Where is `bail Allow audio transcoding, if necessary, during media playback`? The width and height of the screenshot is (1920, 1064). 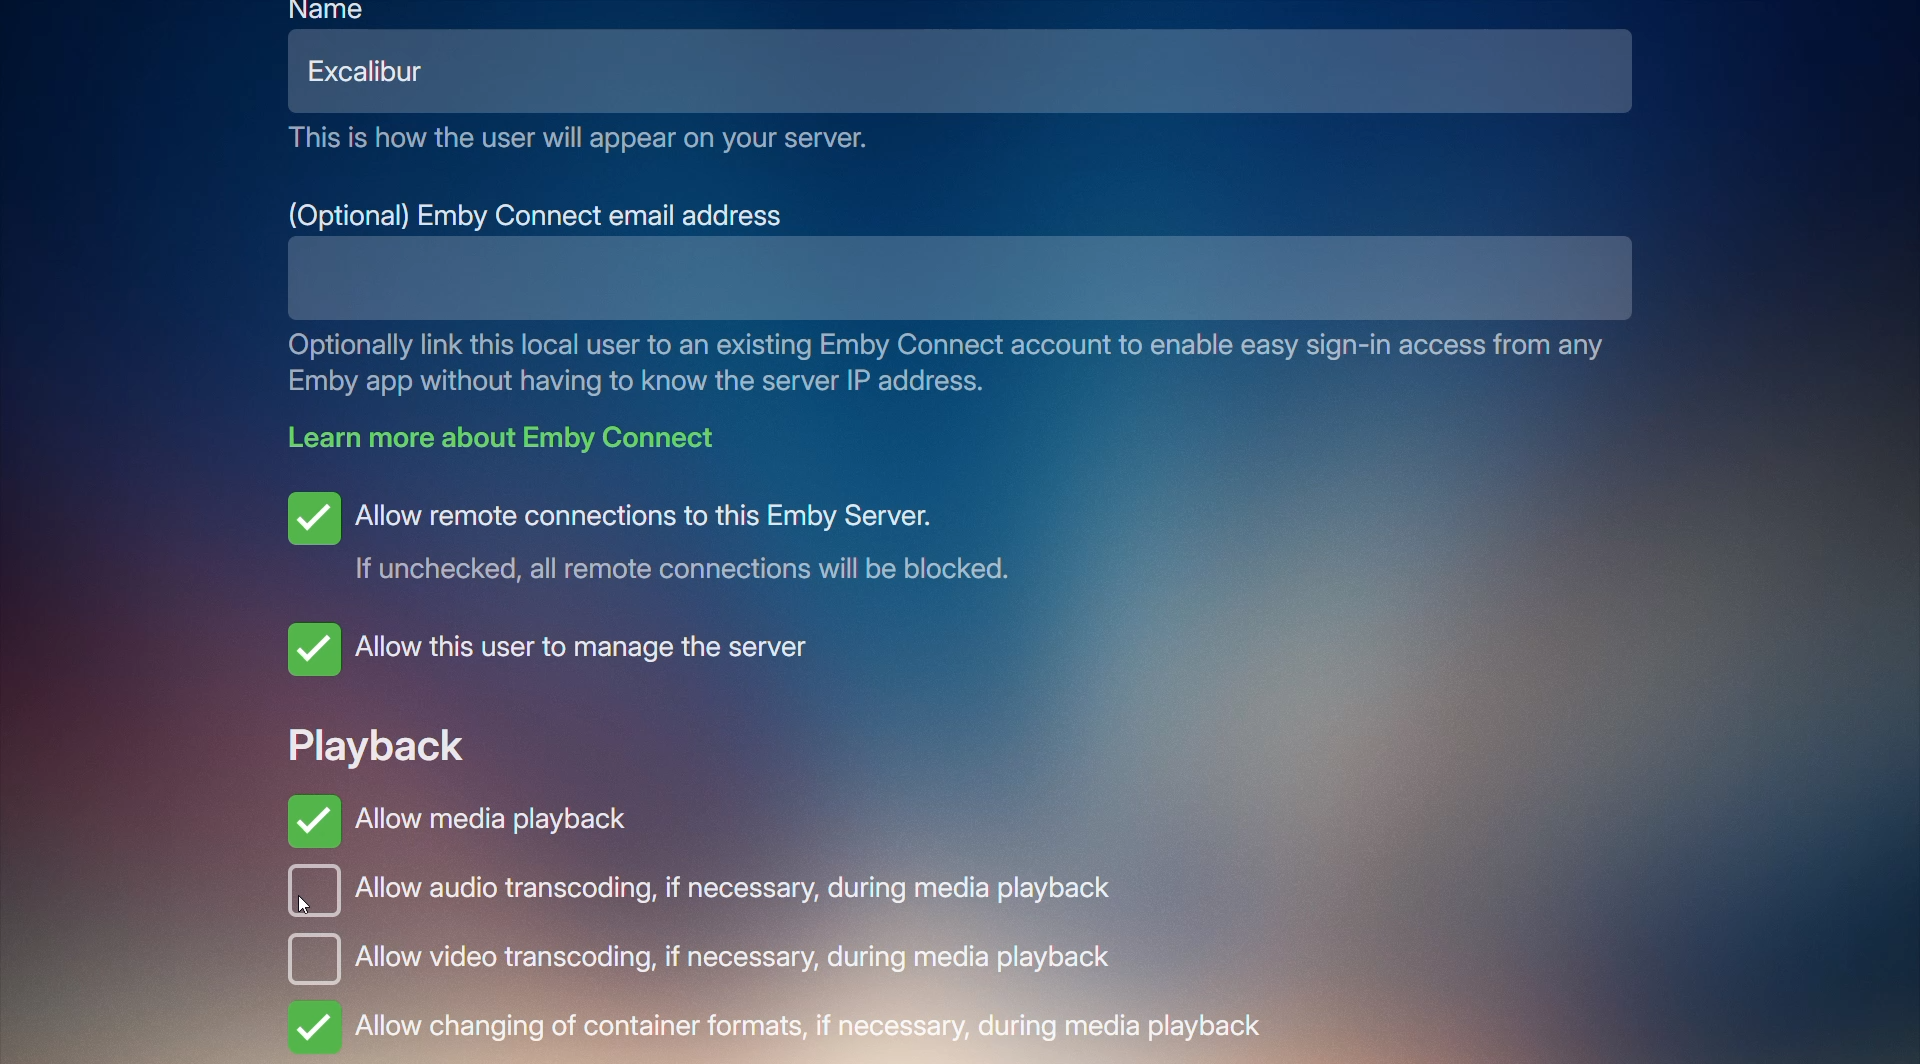
bail Allow audio transcoding, if necessary, during media playback is located at coordinates (709, 895).